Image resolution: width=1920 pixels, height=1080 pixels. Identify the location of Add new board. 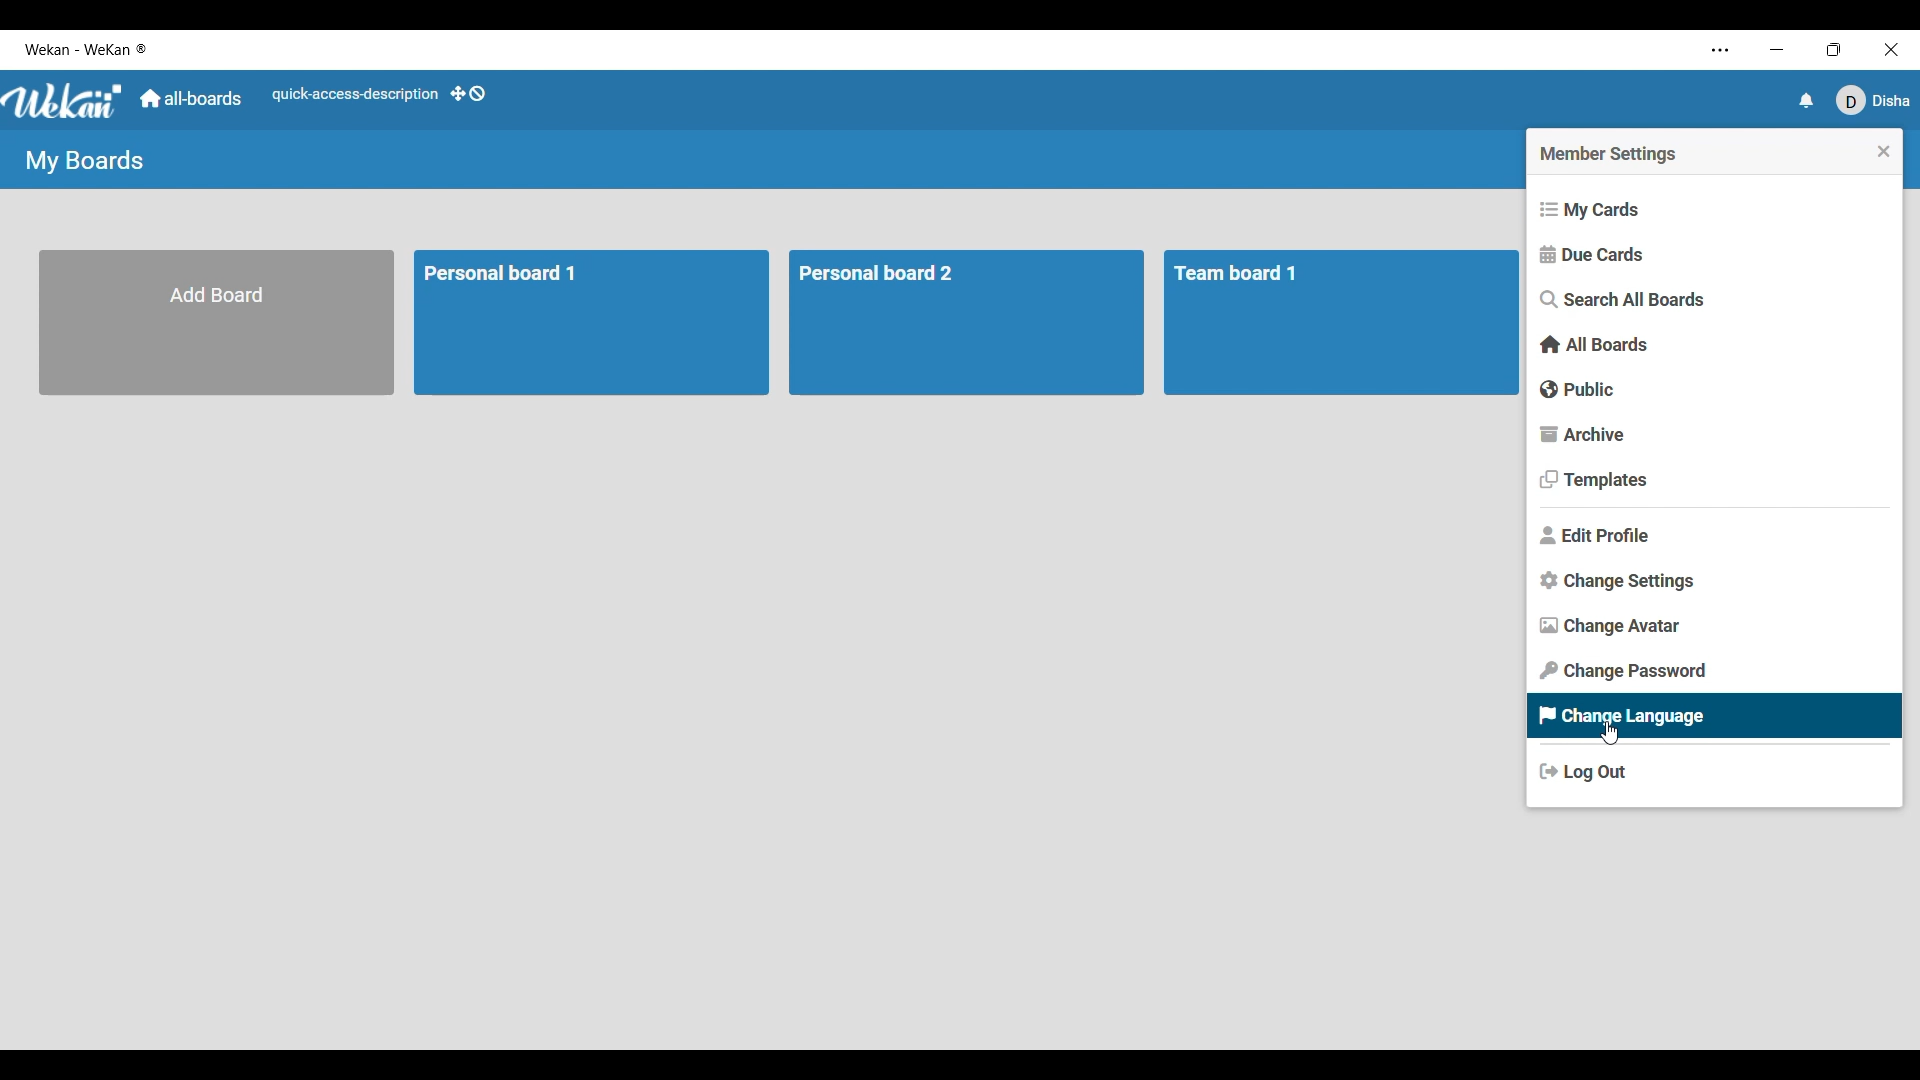
(216, 323).